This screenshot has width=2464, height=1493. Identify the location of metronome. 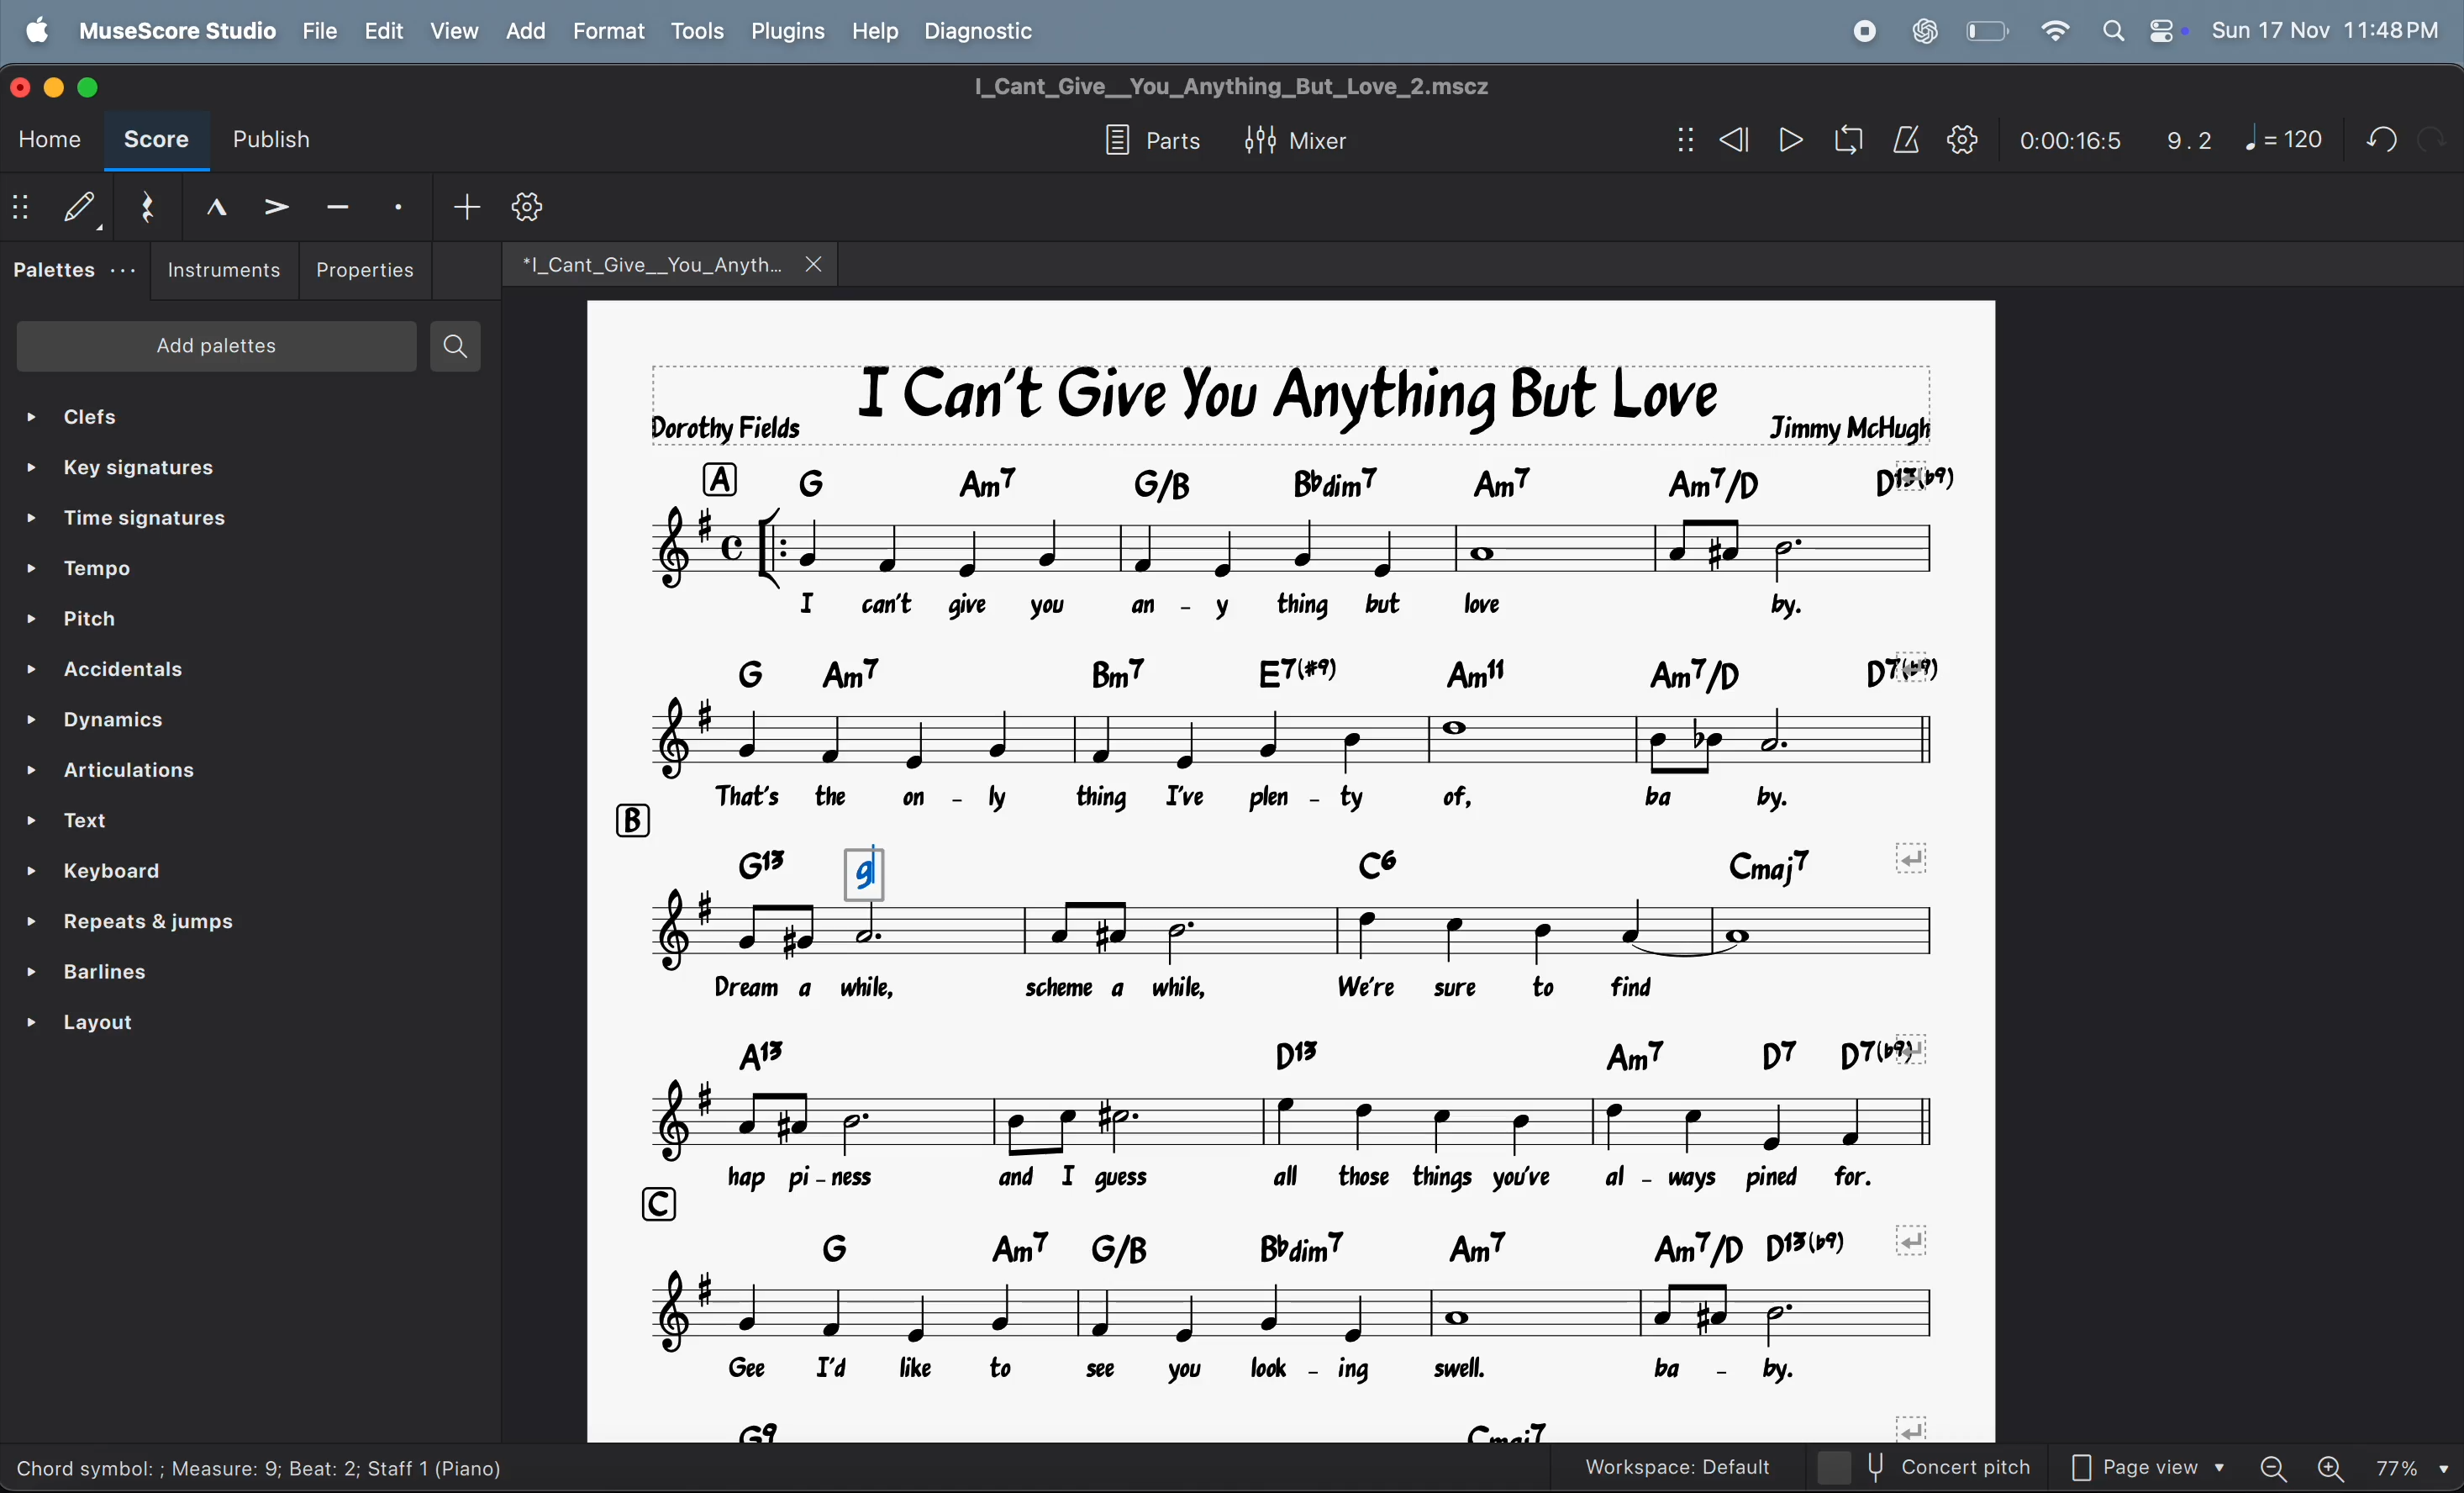
(1901, 143).